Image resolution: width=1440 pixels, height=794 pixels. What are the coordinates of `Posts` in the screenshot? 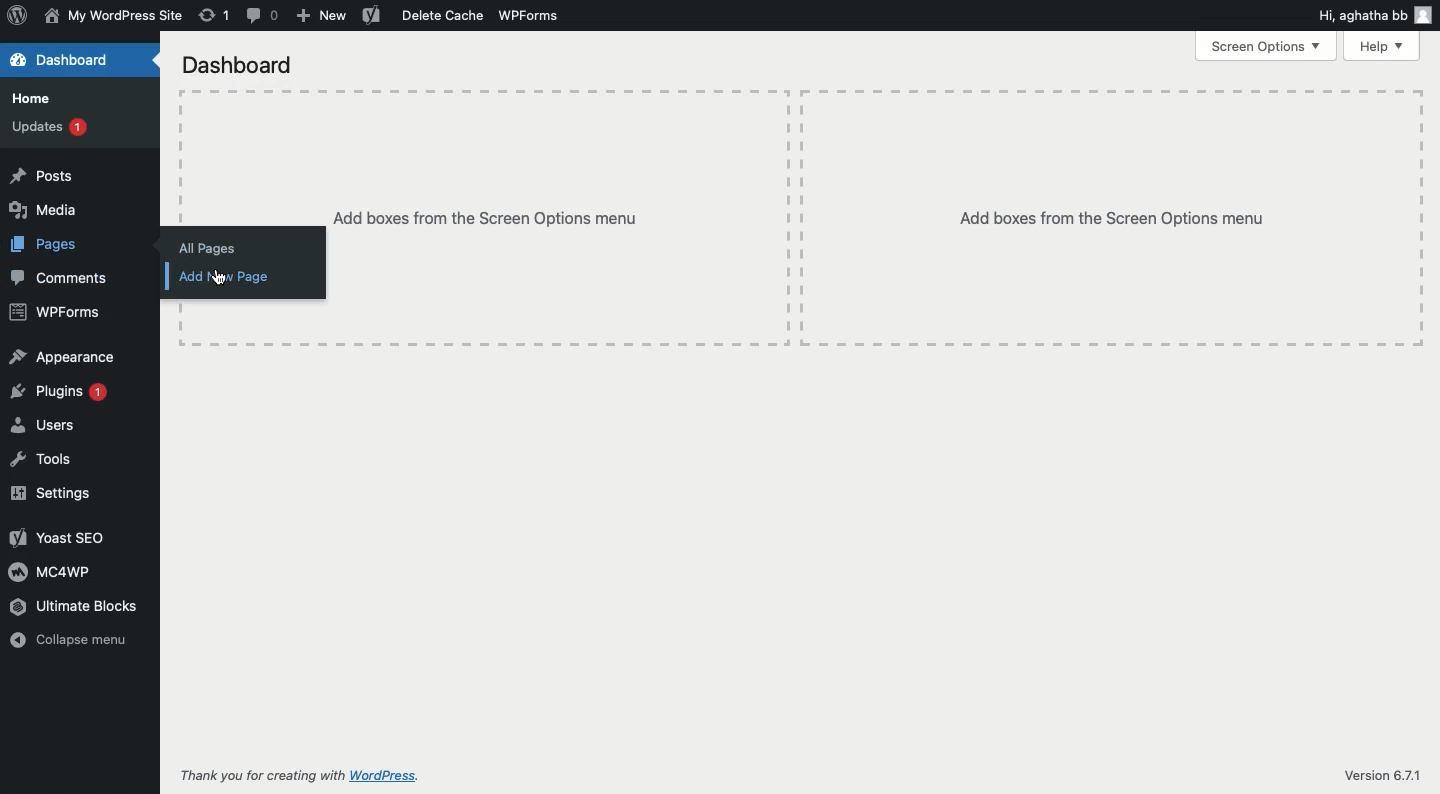 It's located at (42, 175).